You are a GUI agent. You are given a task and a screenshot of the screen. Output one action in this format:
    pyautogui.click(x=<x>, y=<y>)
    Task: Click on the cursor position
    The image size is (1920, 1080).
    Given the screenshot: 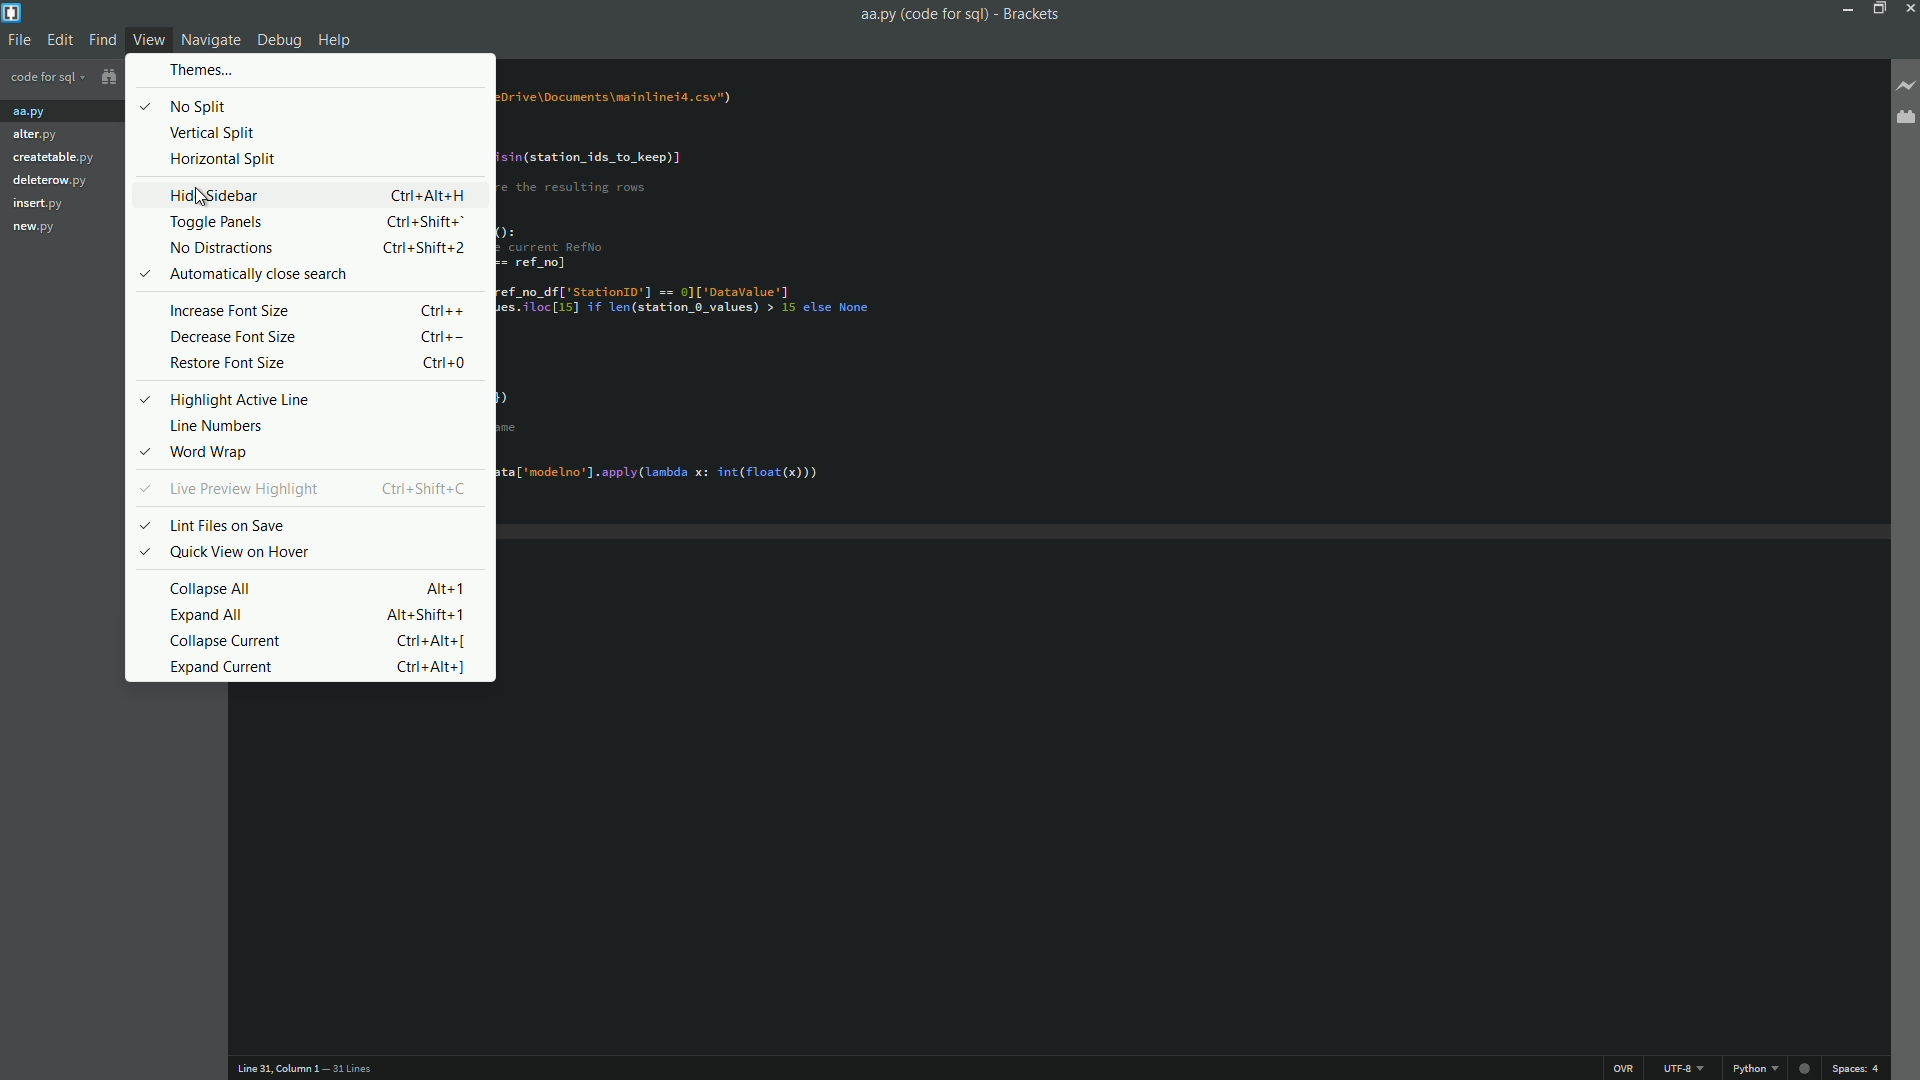 What is the action you would take?
    pyautogui.click(x=280, y=1068)
    